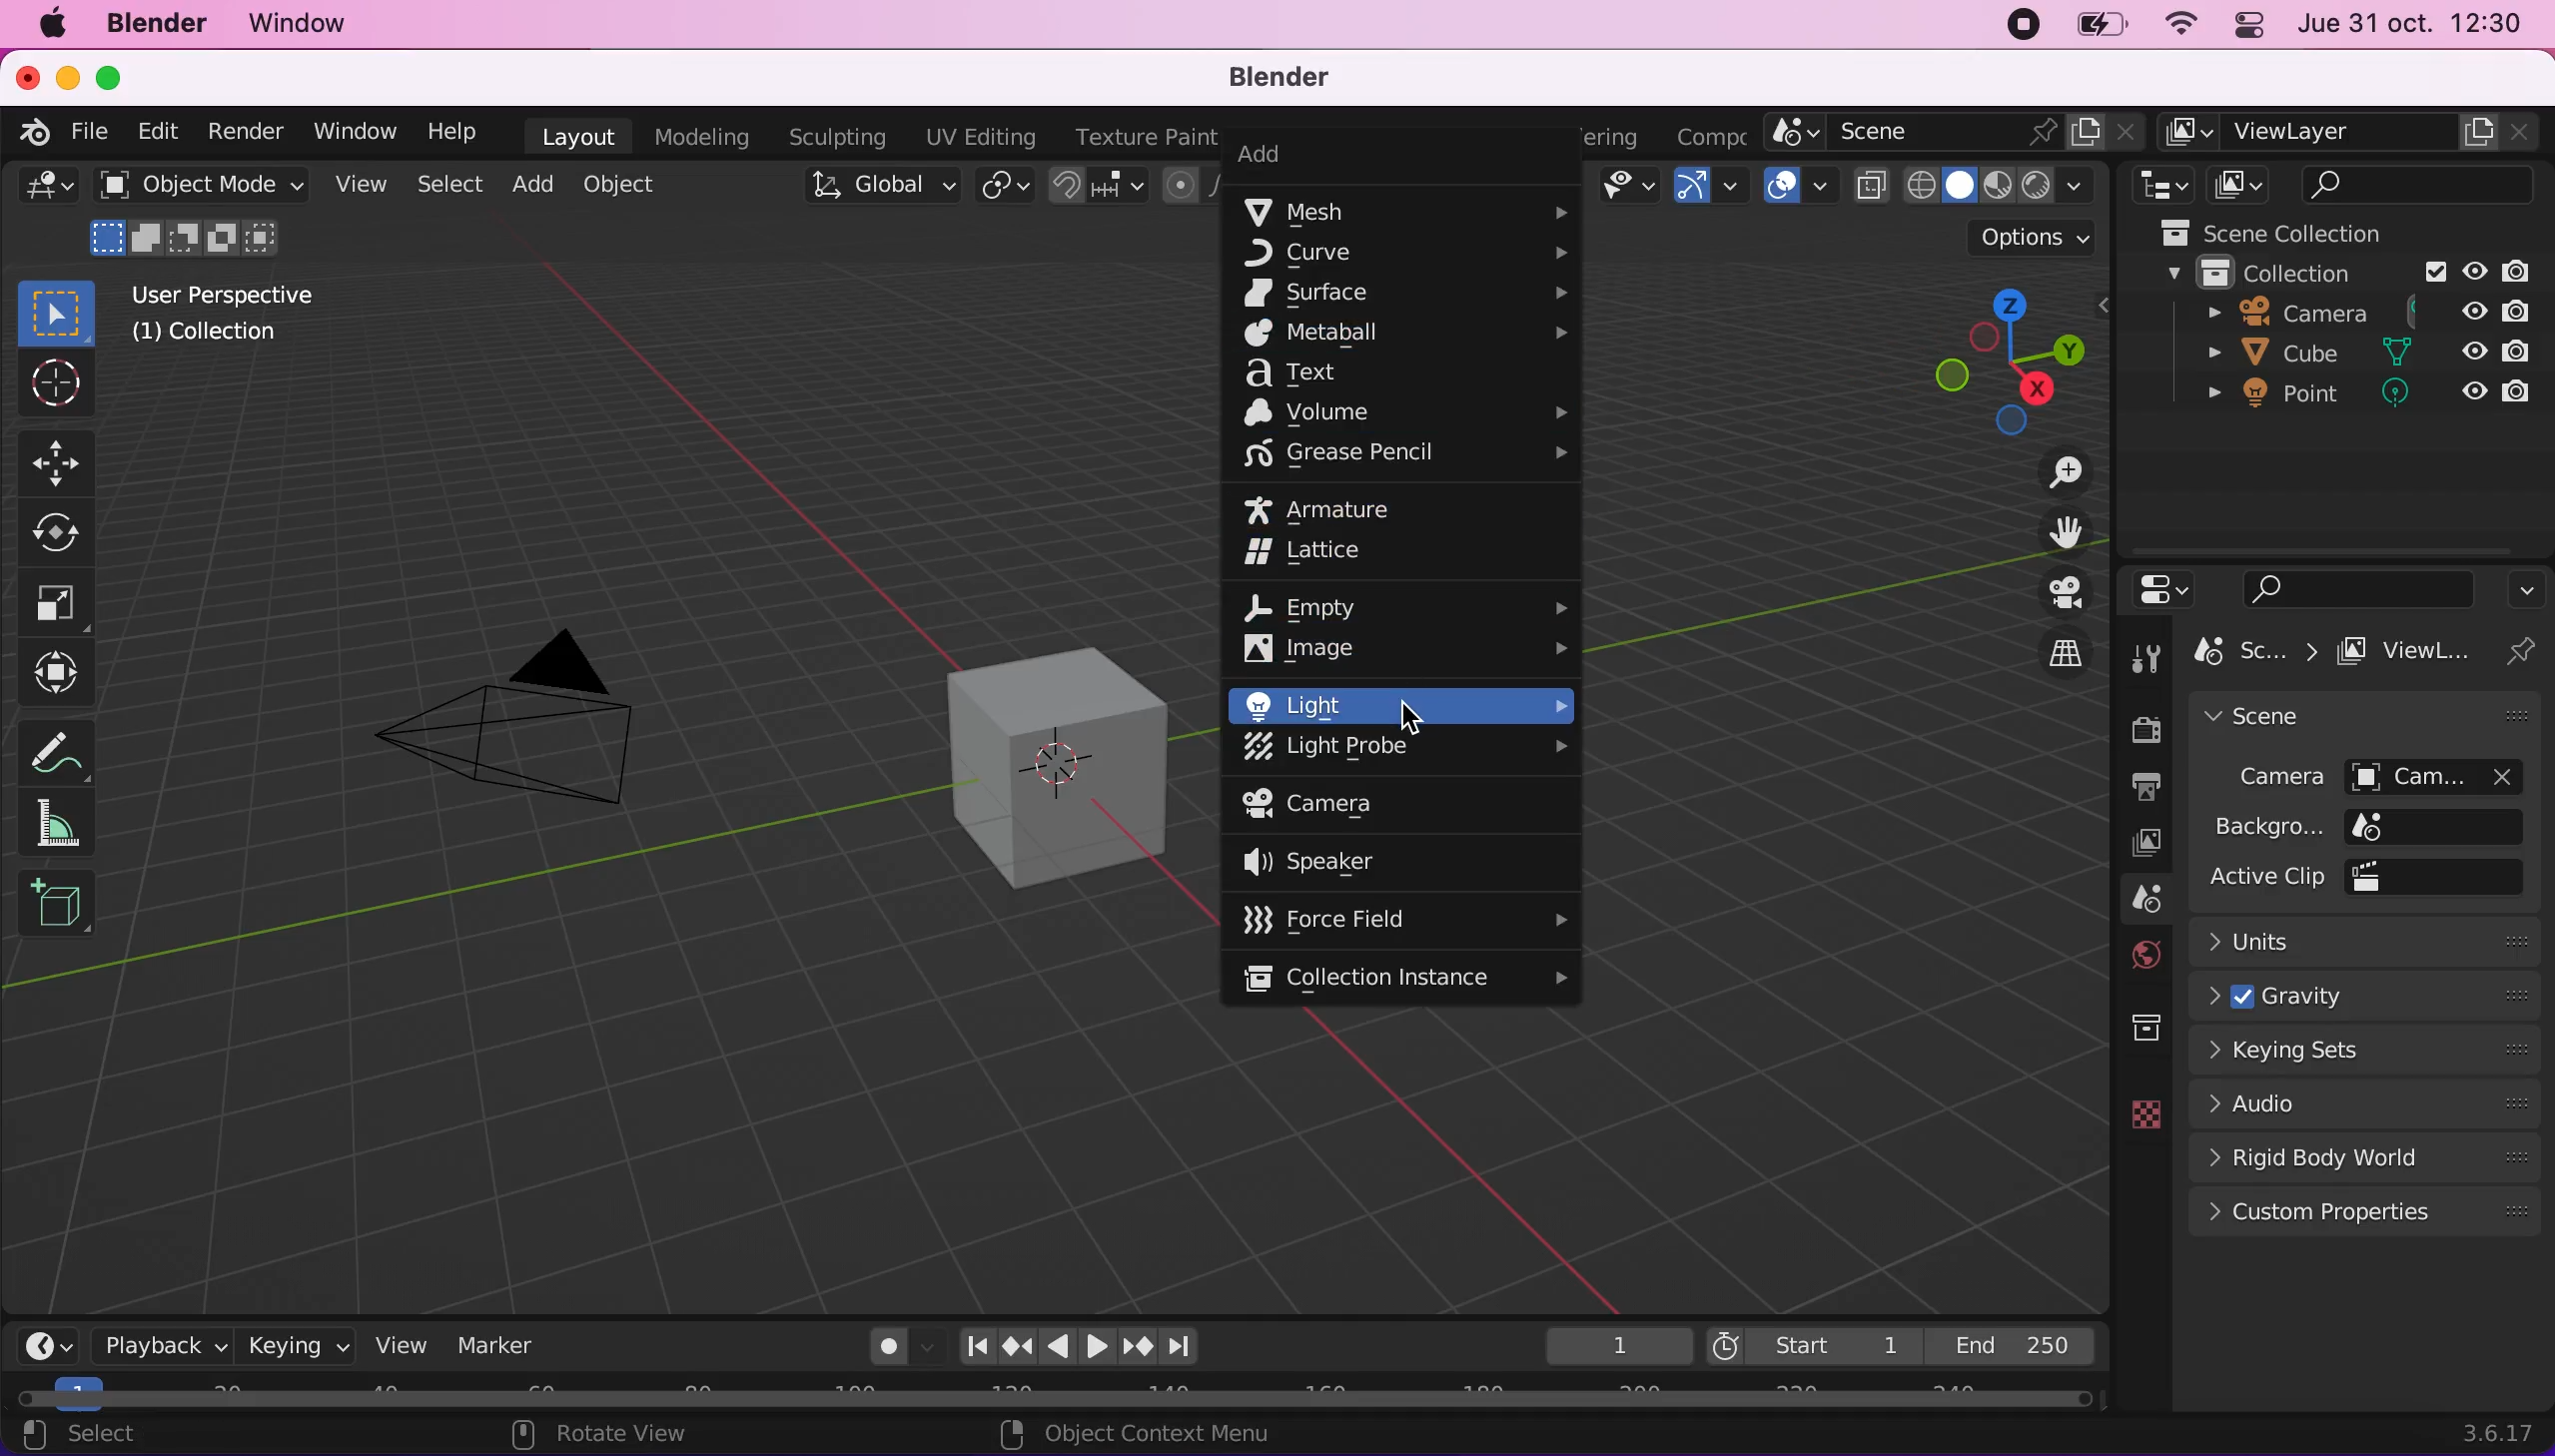  What do you see at coordinates (361, 132) in the screenshot?
I see `window` at bounding box center [361, 132].